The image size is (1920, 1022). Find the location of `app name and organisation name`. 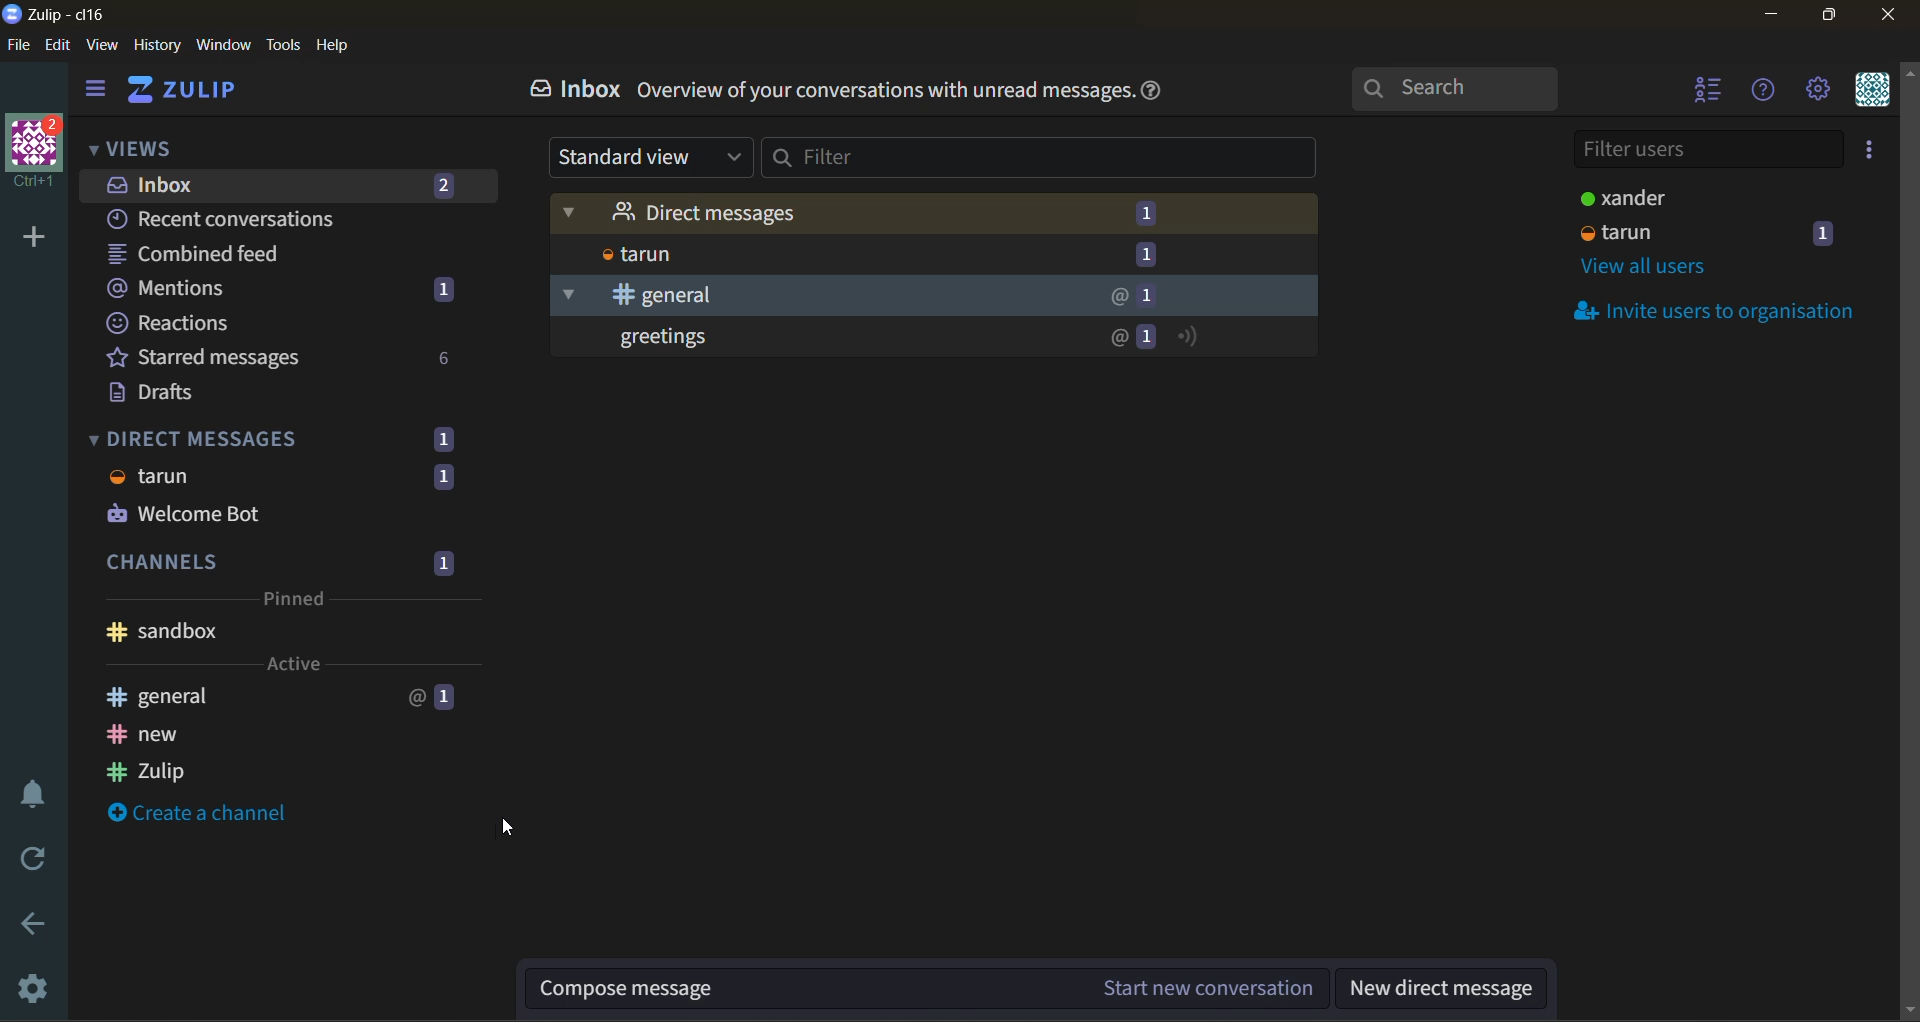

app name and organisation name is located at coordinates (55, 13).